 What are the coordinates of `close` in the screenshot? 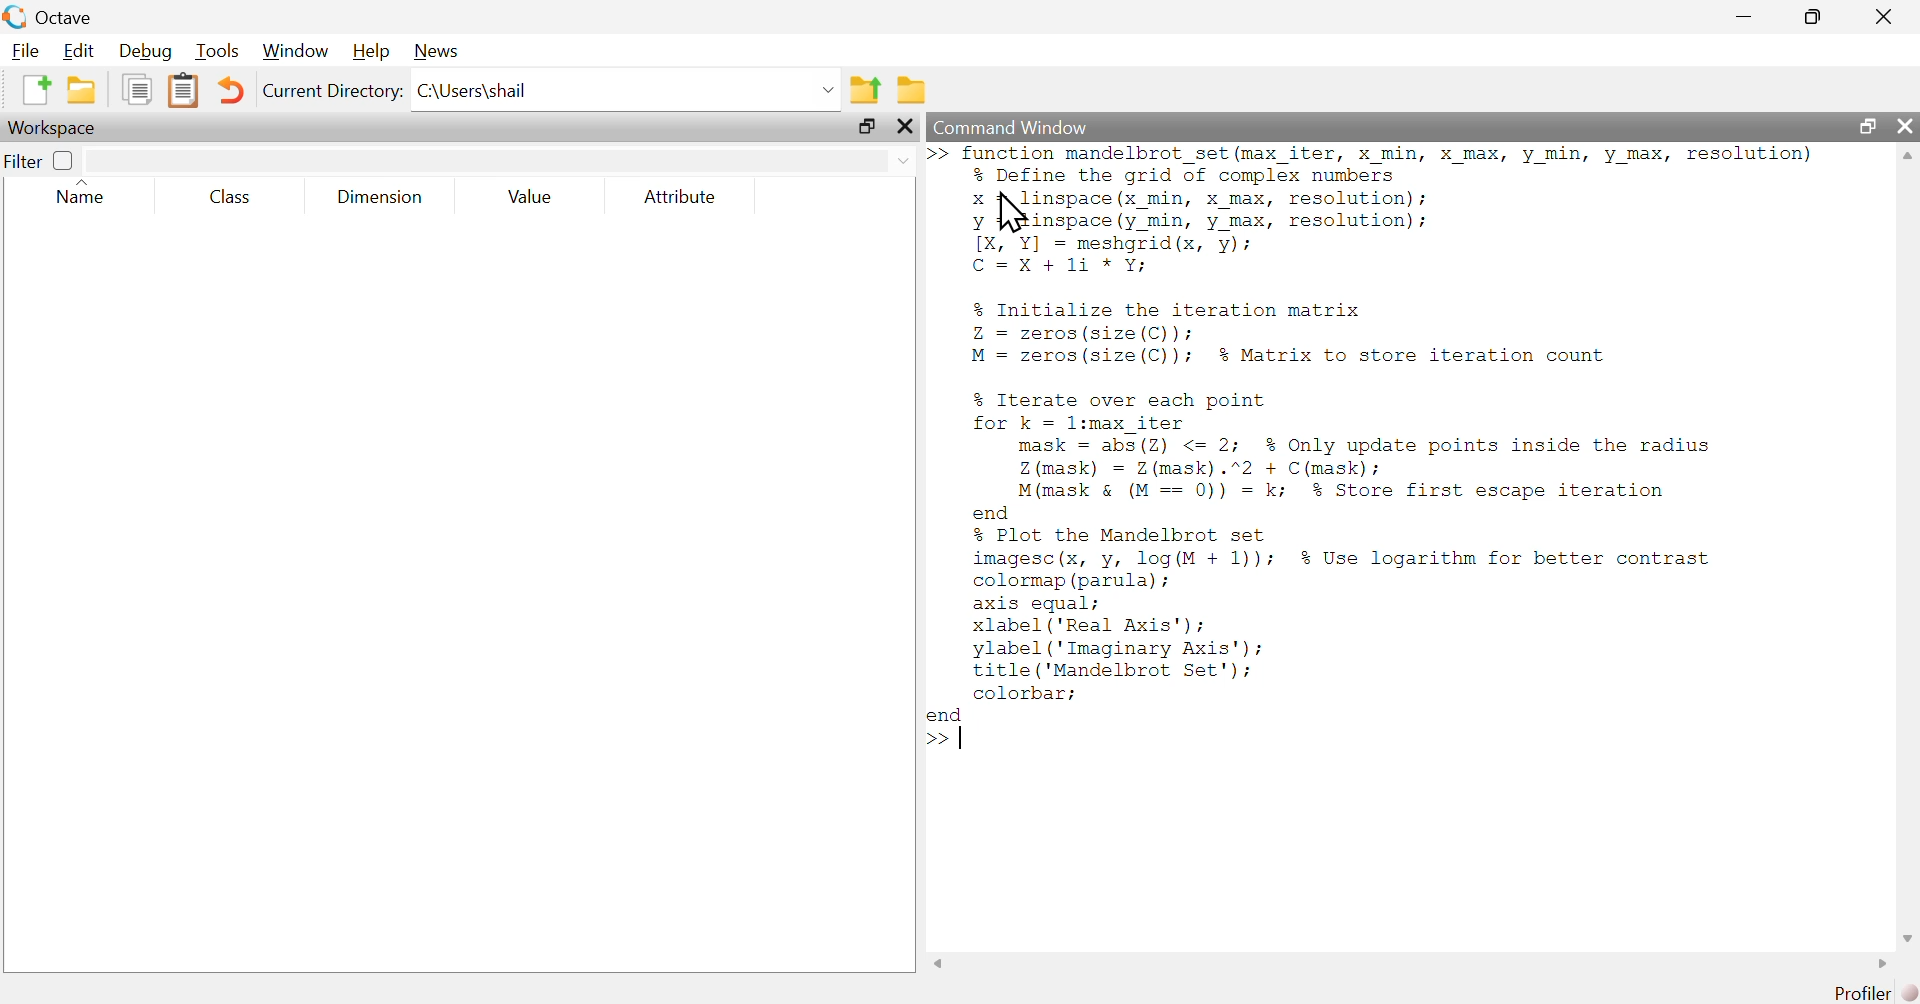 It's located at (1884, 14).